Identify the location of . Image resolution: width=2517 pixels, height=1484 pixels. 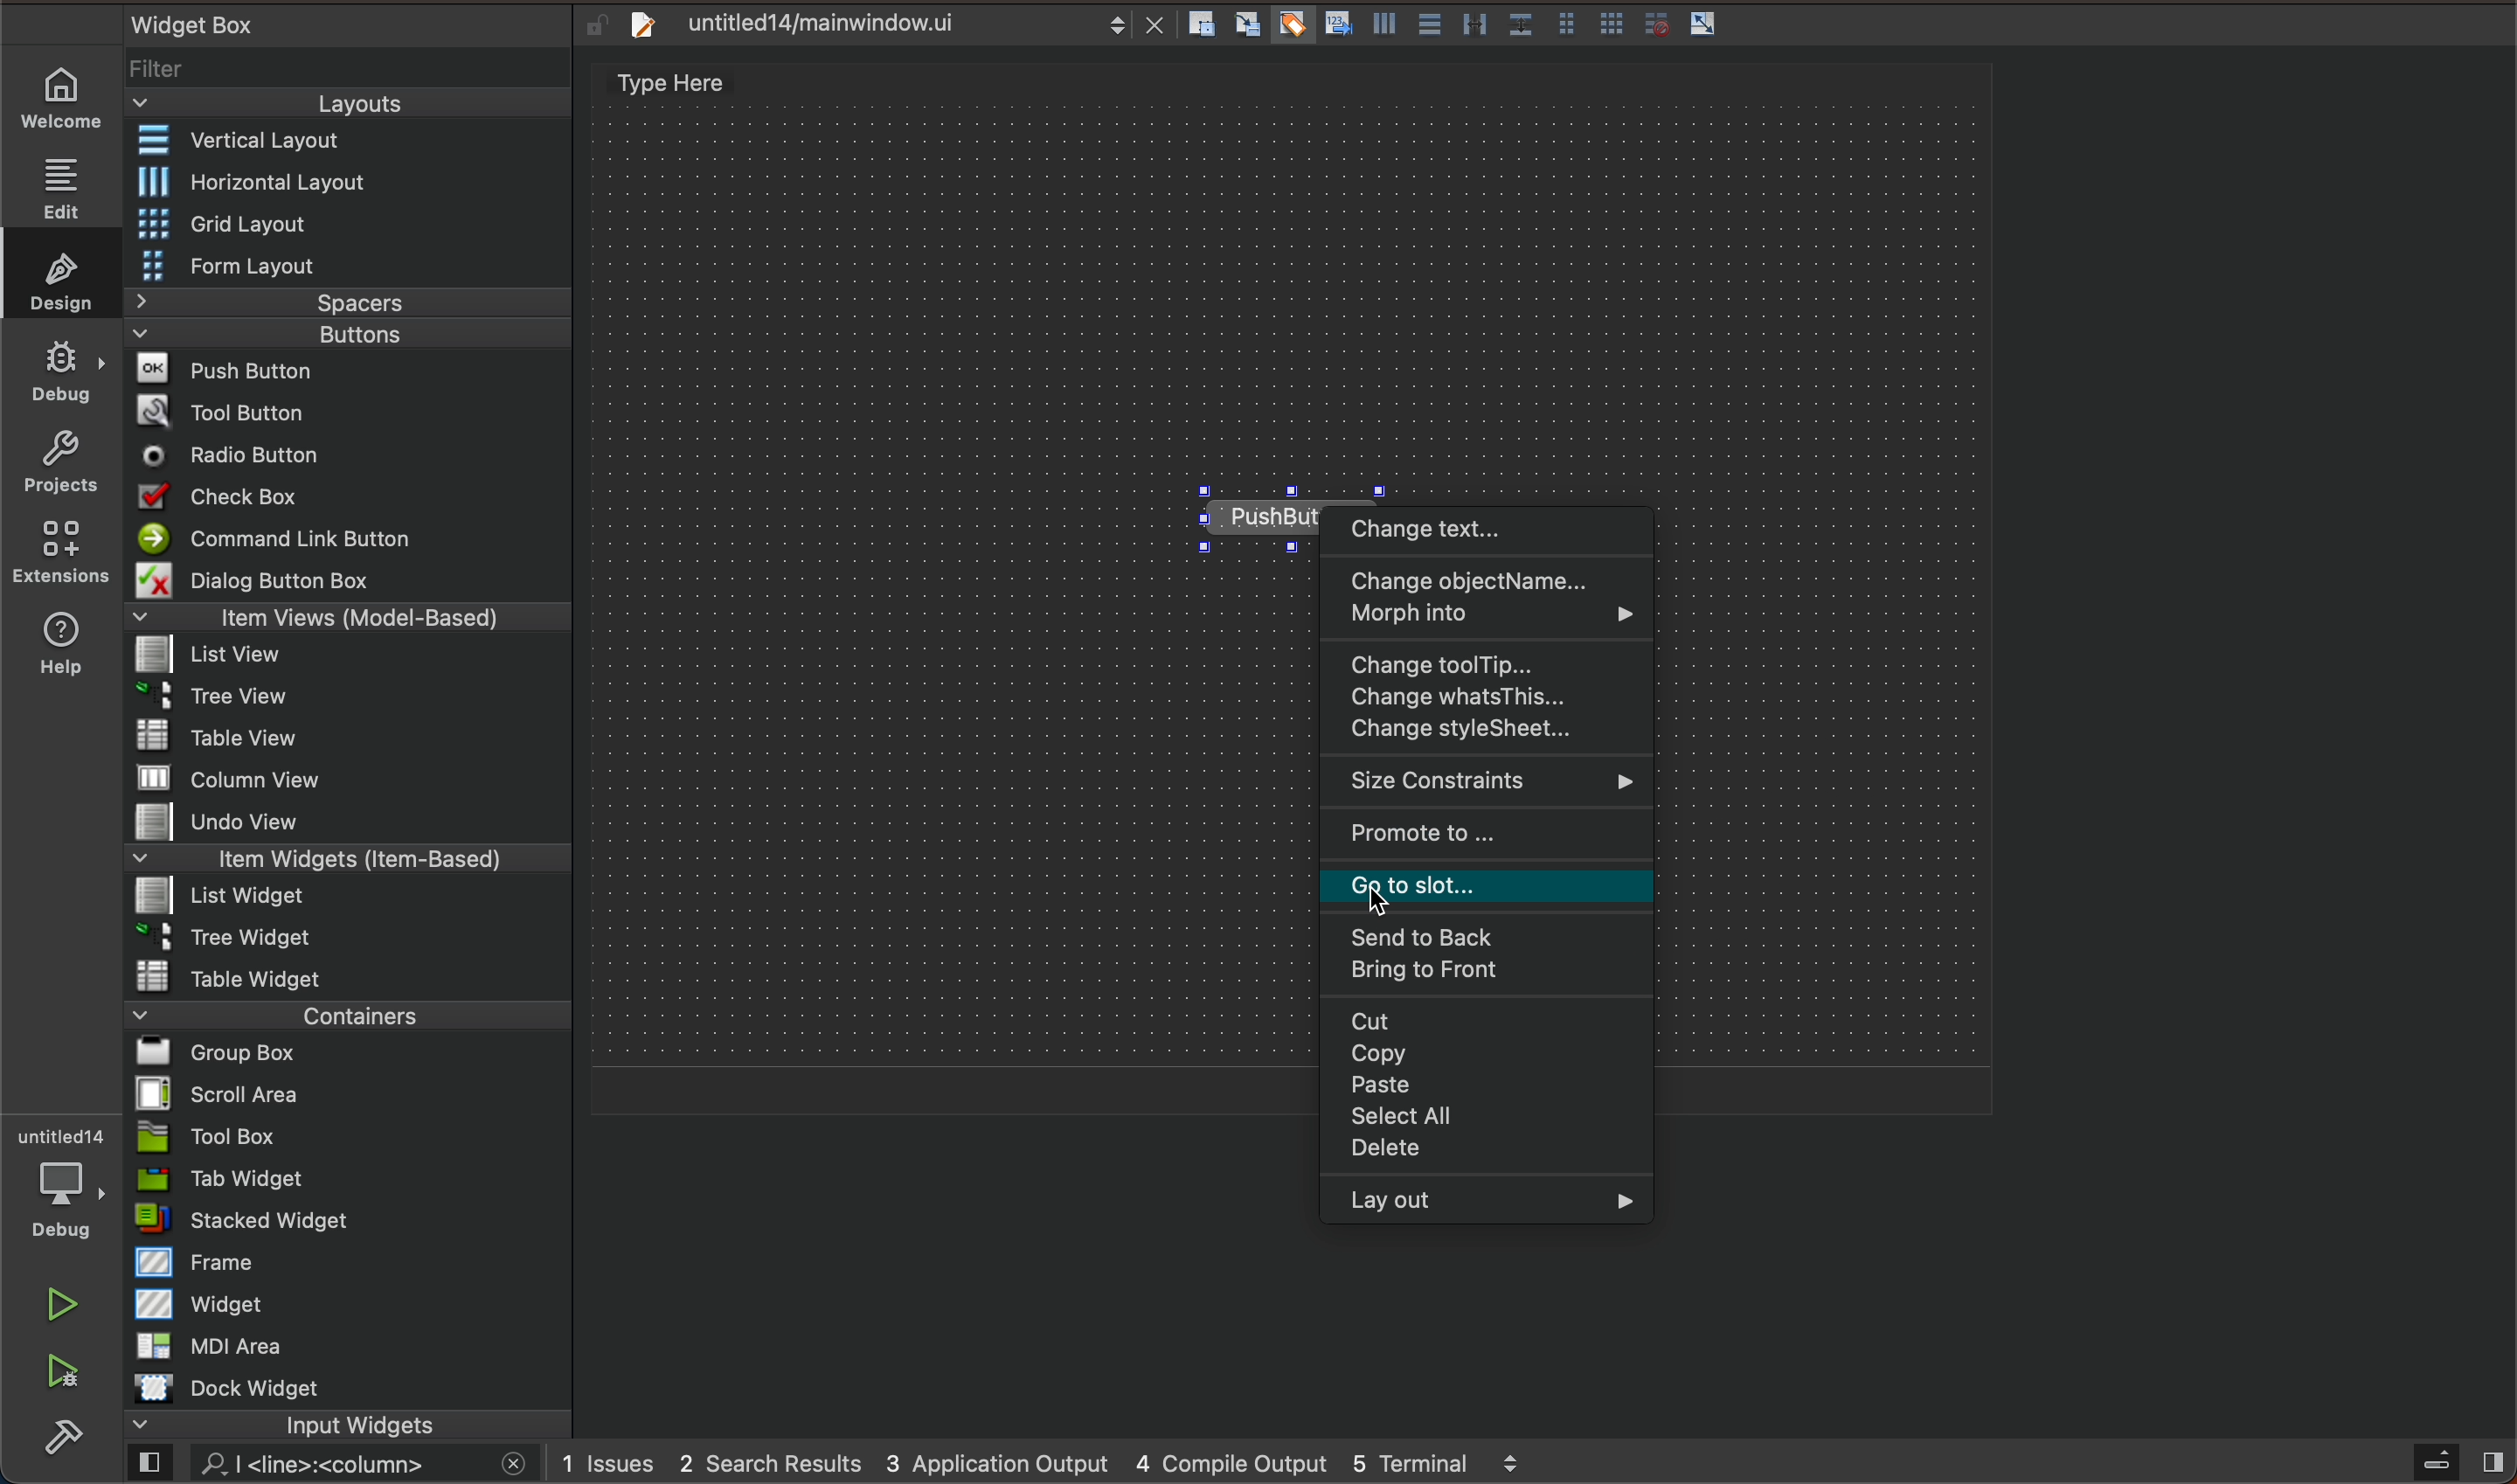
(1610, 23).